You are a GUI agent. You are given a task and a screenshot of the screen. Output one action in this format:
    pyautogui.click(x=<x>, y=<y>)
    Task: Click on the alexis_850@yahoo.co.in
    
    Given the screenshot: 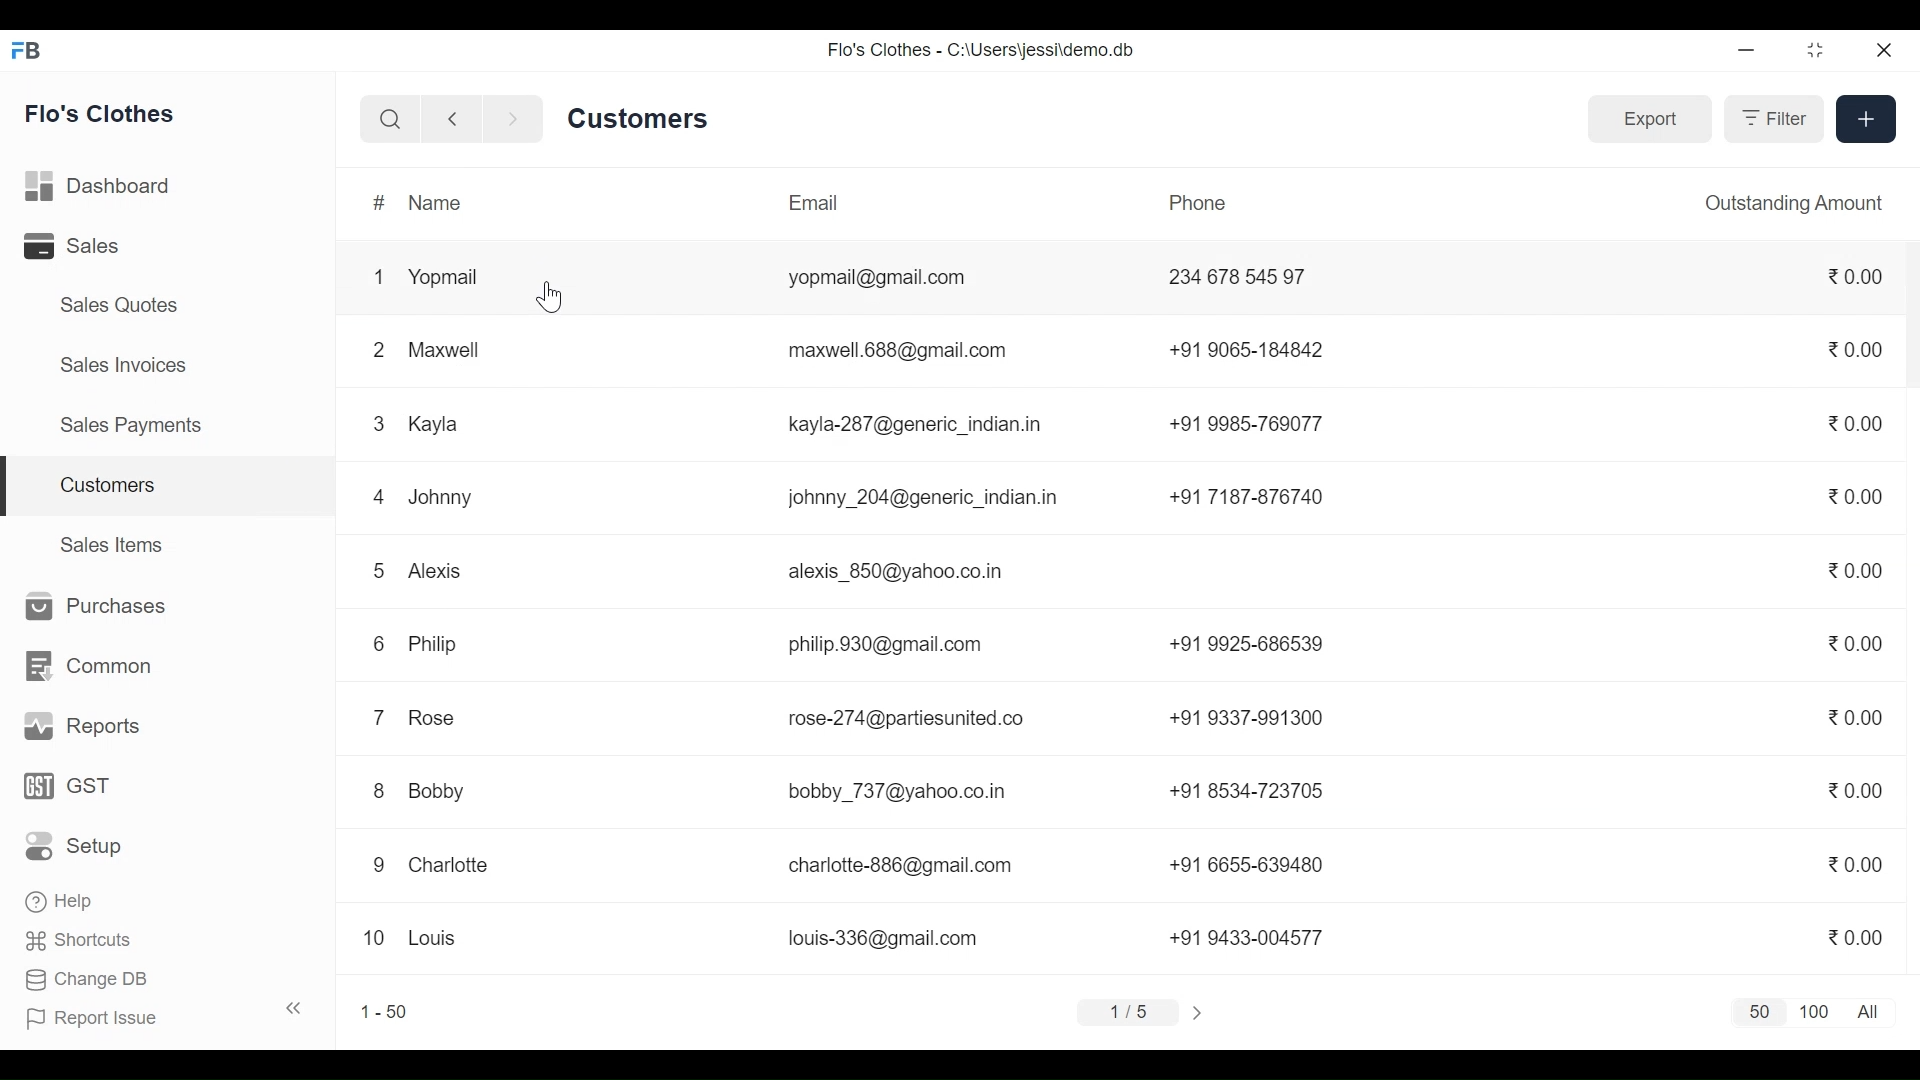 What is the action you would take?
    pyautogui.click(x=901, y=572)
    